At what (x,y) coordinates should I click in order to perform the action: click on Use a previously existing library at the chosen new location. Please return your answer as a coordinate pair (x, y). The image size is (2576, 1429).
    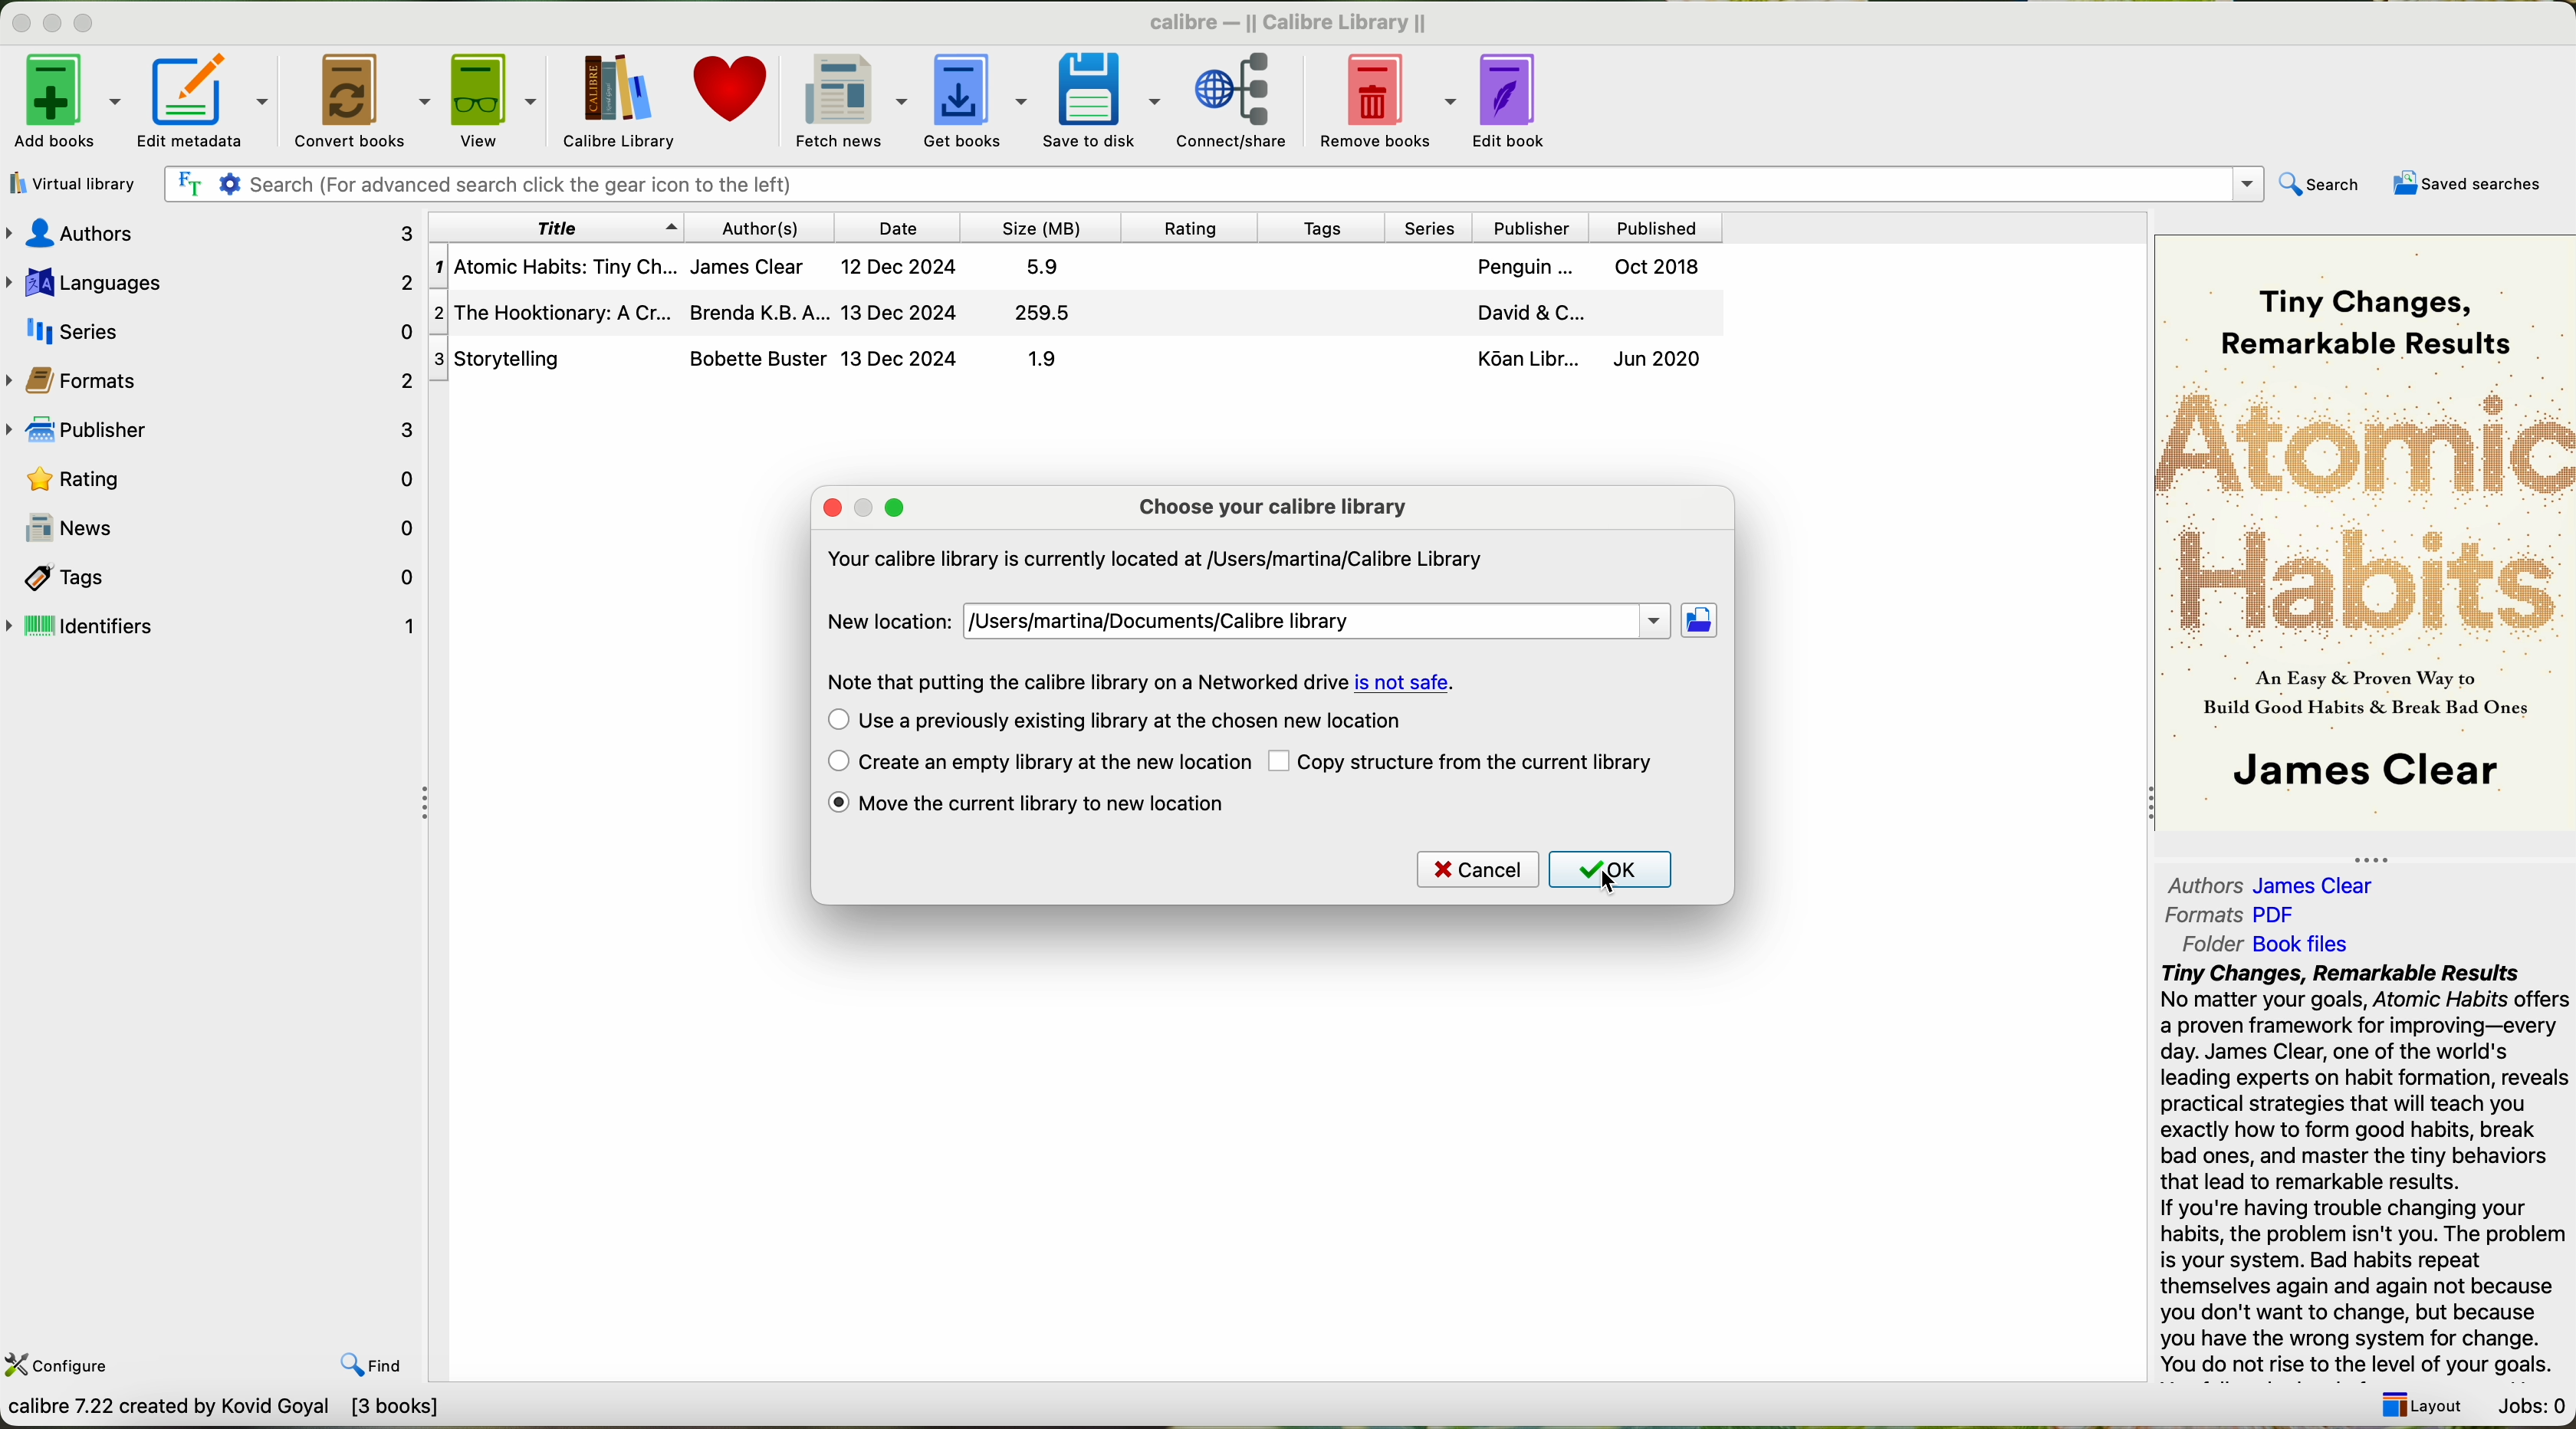
    Looking at the image, I should click on (1137, 721).